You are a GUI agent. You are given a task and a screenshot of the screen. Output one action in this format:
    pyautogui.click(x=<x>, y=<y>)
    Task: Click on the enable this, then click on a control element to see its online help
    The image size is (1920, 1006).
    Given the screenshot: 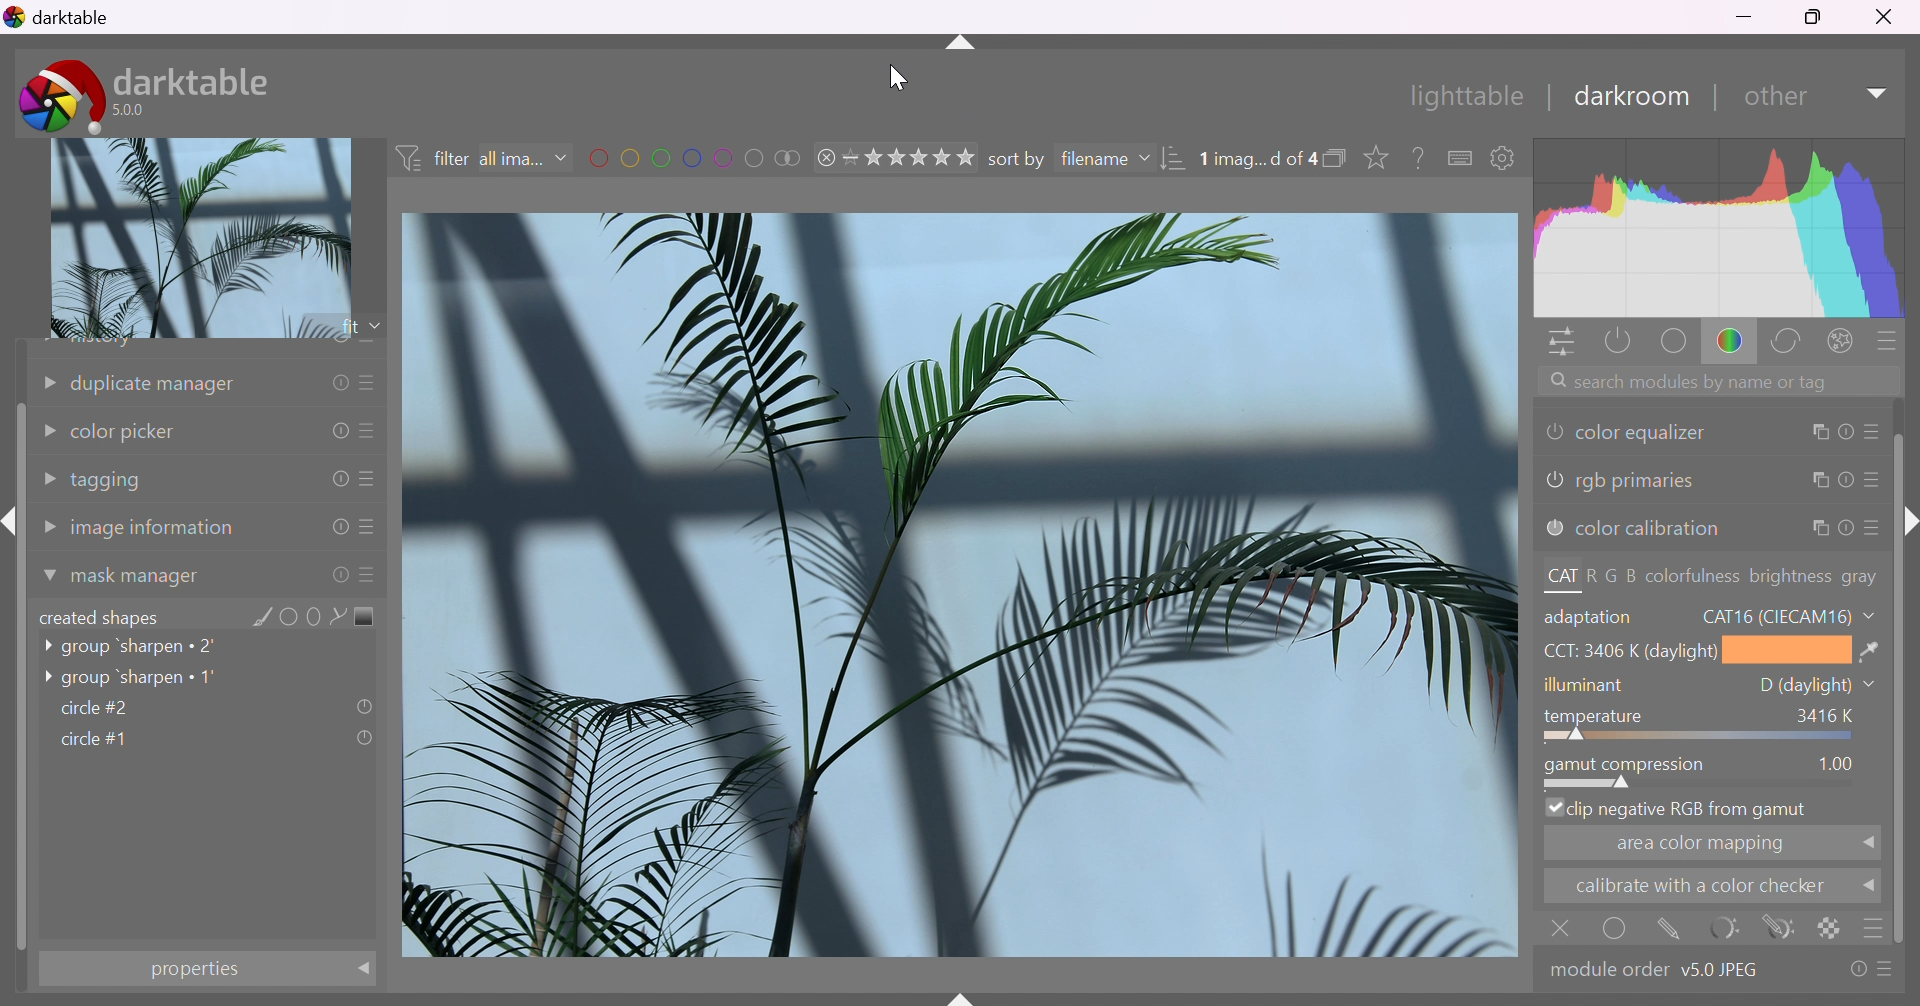 What is the action you would take?
    pyautogui.click(x=1417, y=159)
    